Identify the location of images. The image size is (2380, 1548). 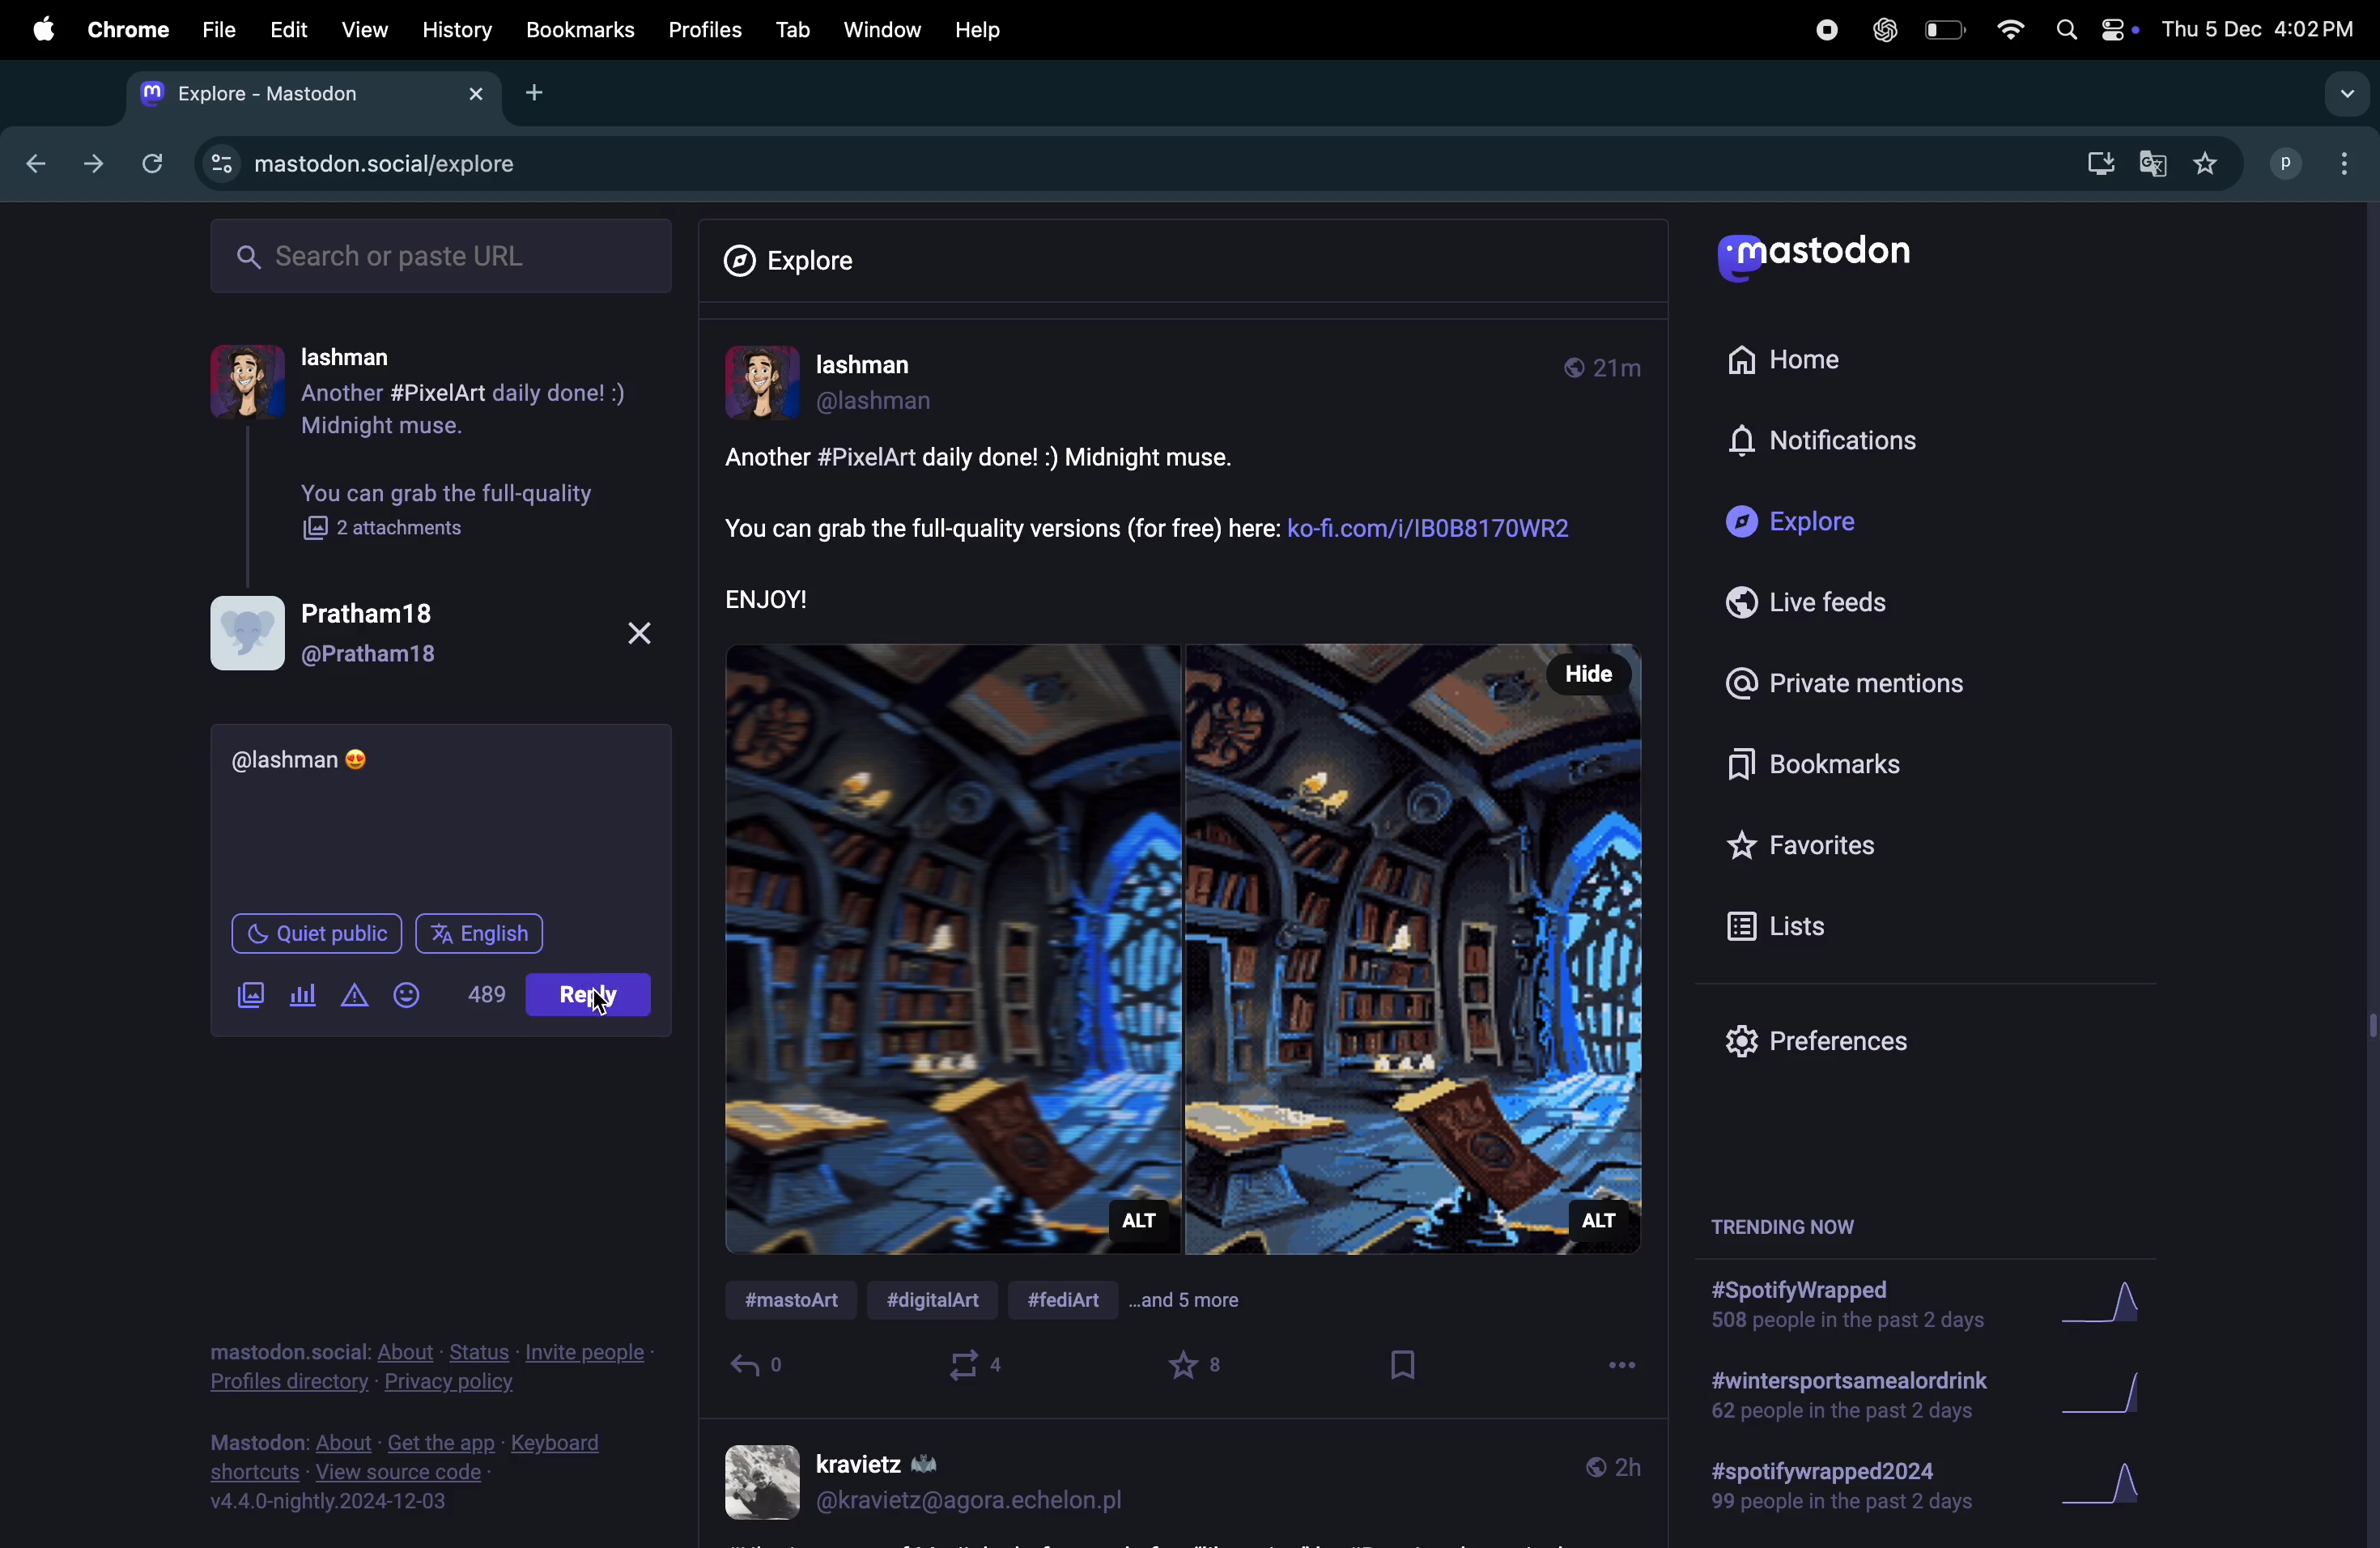
(243, 997).